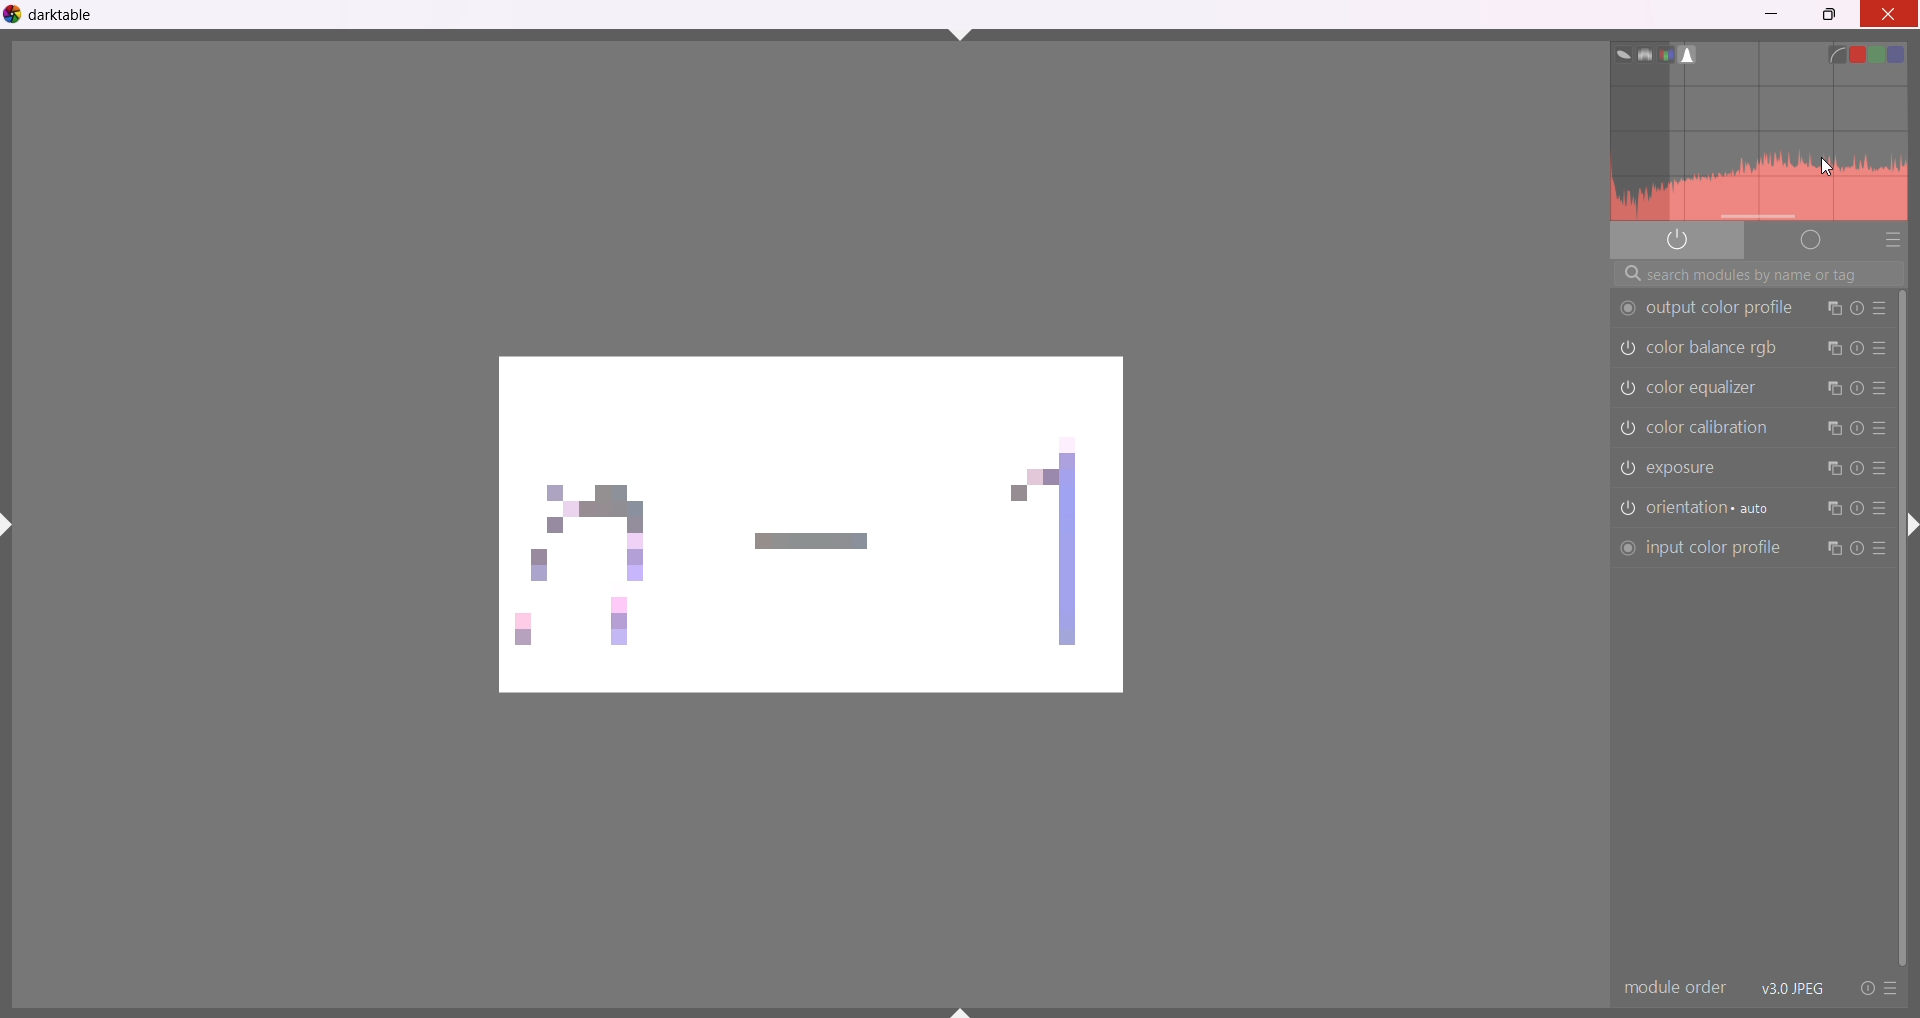  What do you see at coordinates (1880, 388) in the screenshot?
I see `presets` at bounding box center [1880, 388].